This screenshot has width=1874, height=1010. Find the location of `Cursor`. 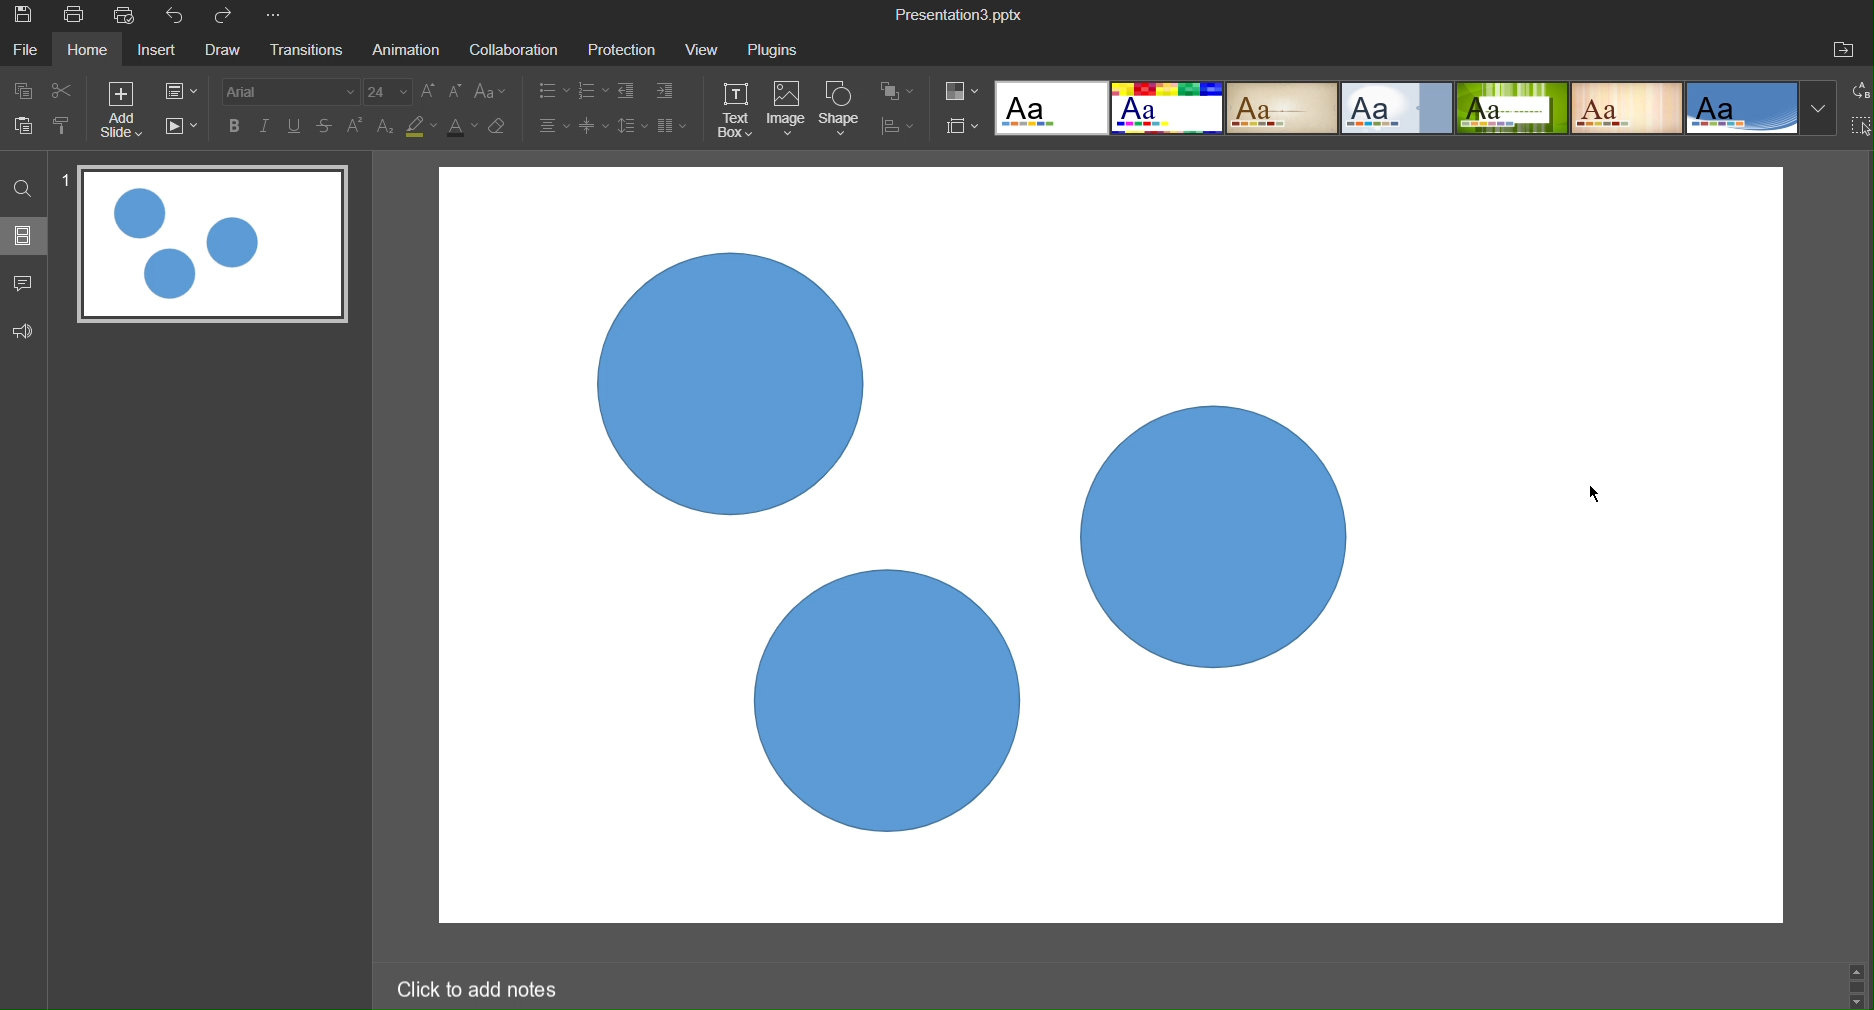

Cursor is located at coordinates (1589, 491).